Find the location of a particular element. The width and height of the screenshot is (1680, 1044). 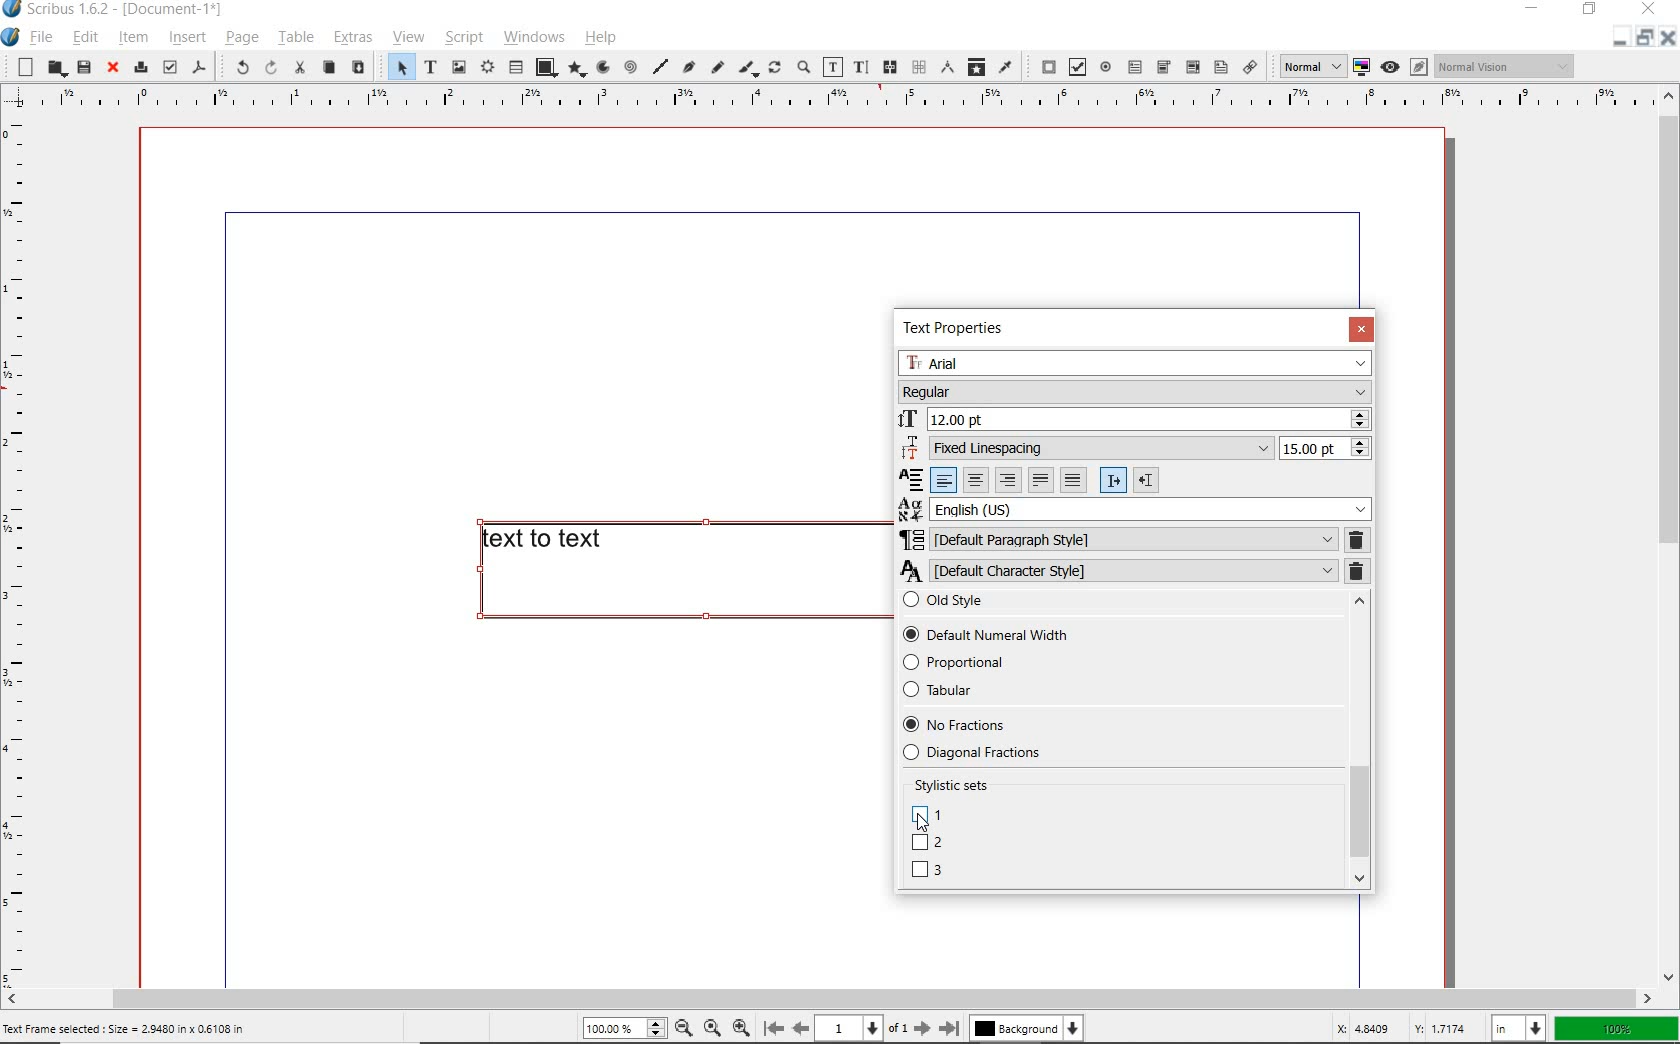

DEFAULT PARAGRAPH STYLE is located at coordinates (1115, 540).